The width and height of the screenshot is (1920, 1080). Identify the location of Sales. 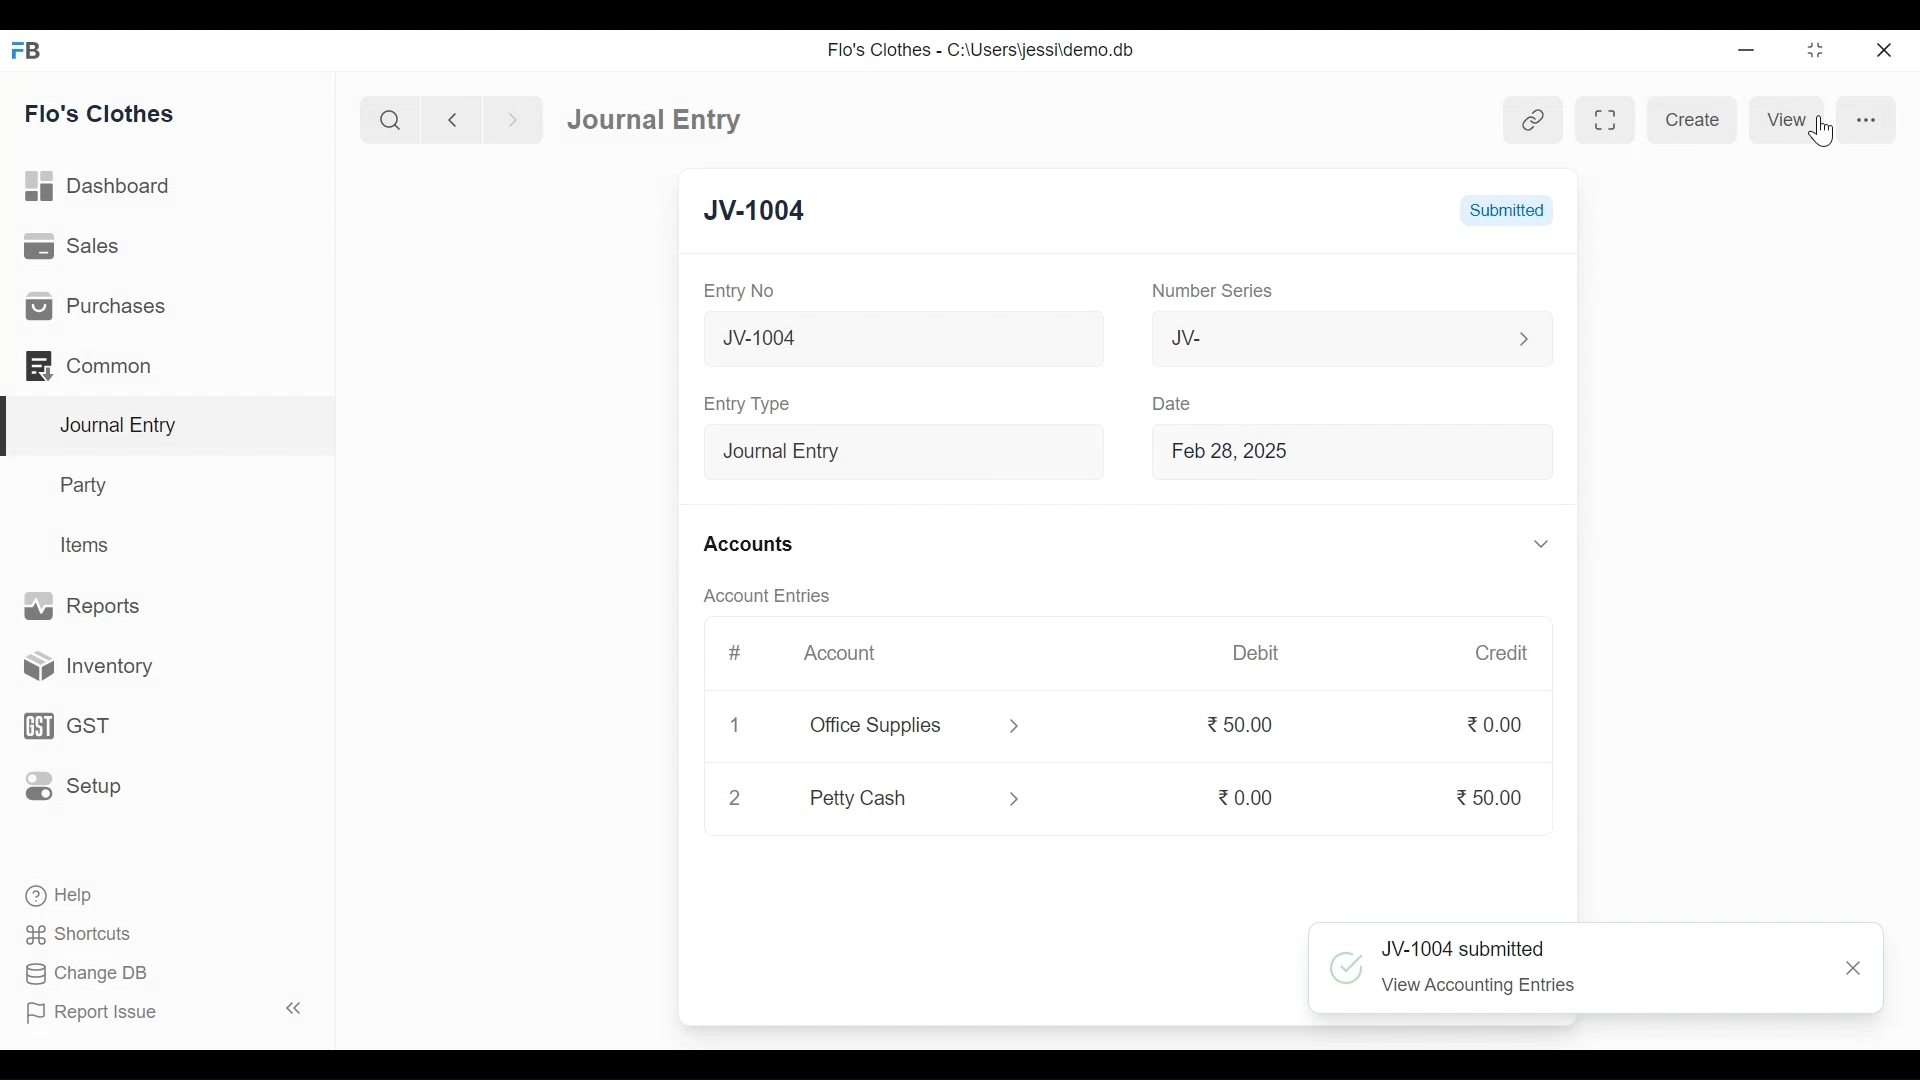
(75, 245).